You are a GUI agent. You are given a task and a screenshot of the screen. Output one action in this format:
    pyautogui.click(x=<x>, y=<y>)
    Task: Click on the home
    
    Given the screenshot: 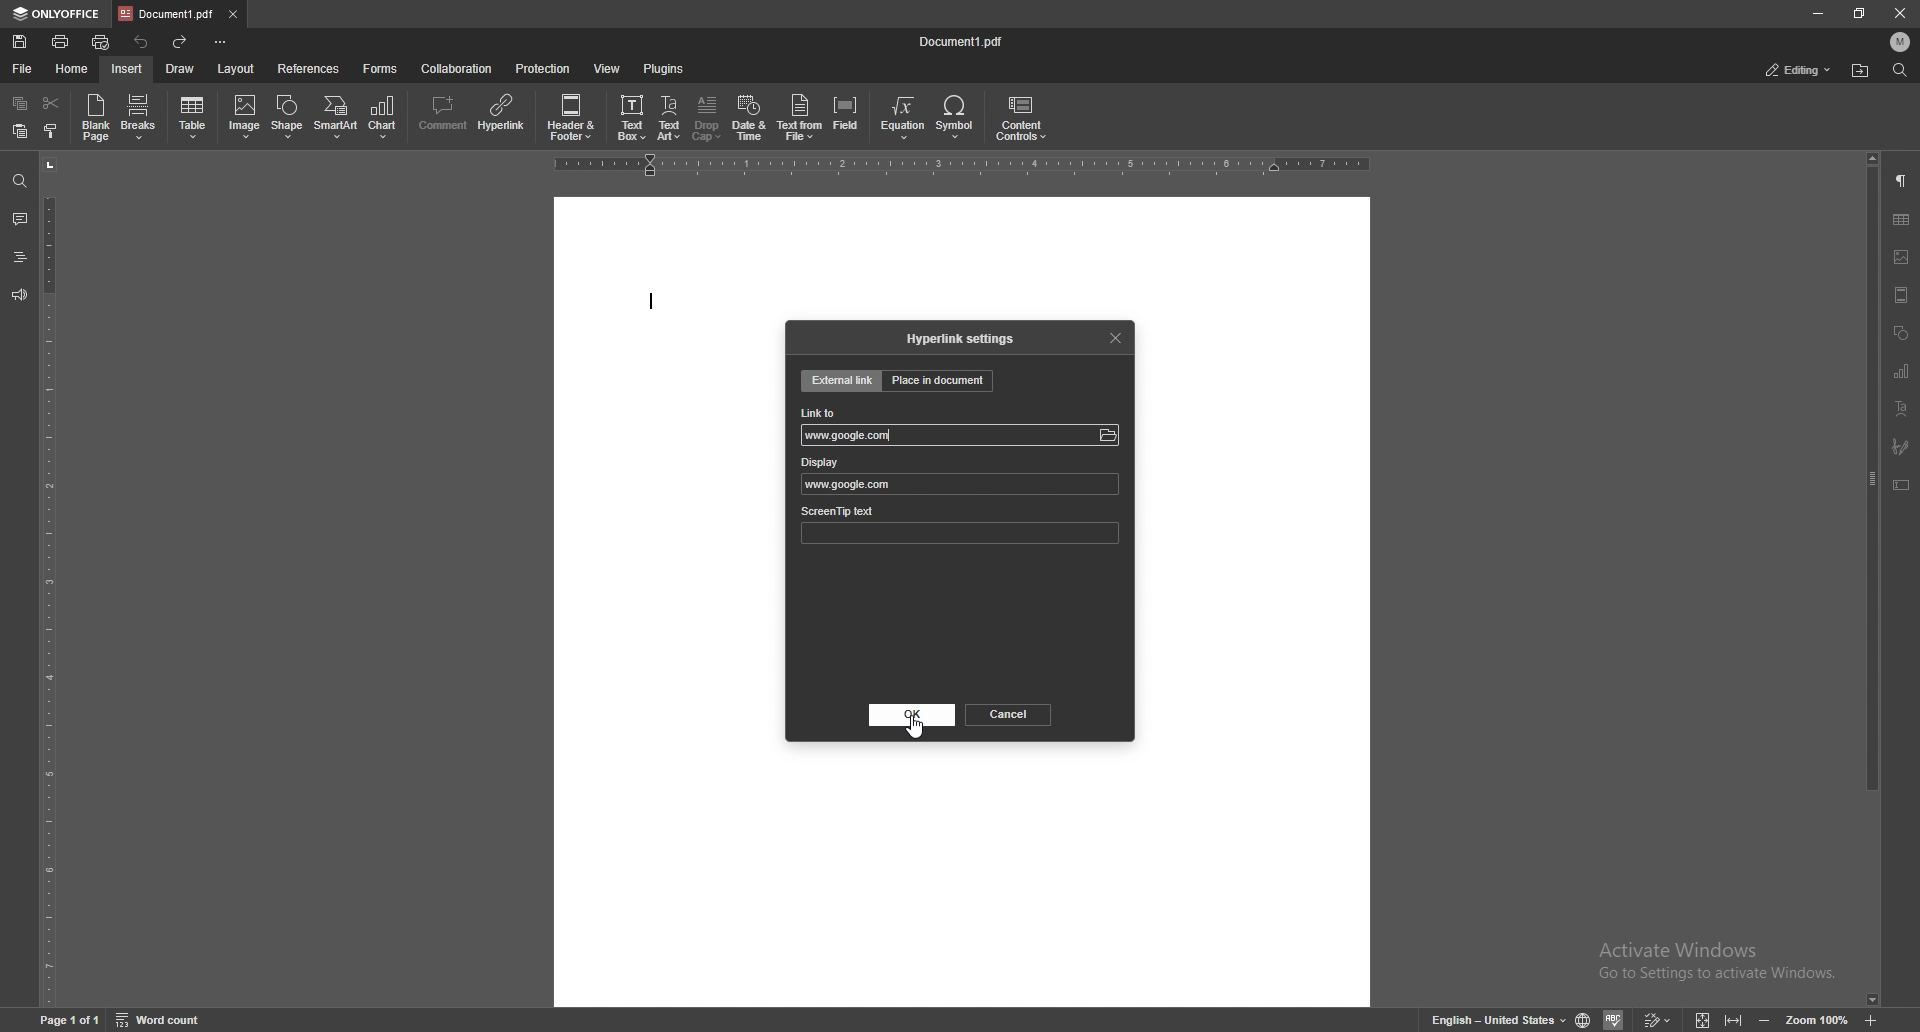 What is the action you would take?
    pyautogui.click(x=69, y=67)
    